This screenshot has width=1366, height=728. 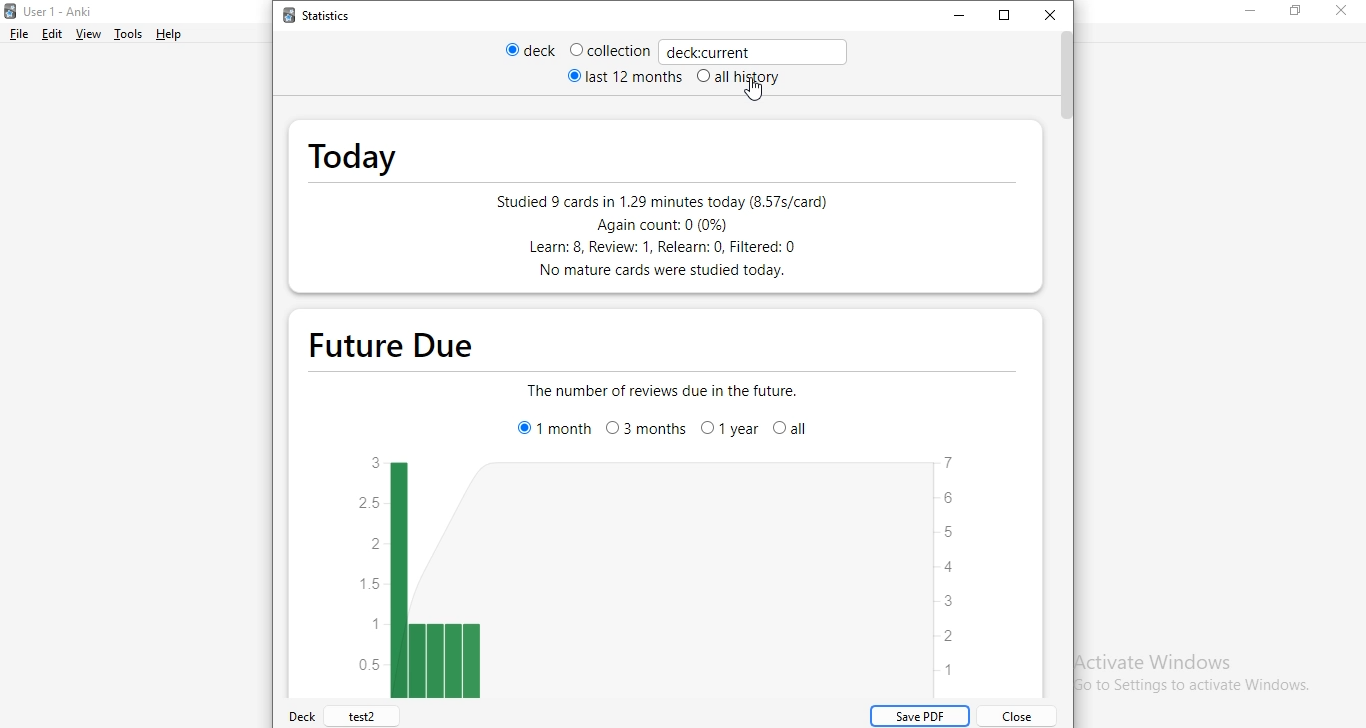 What do you see at coordinates (1295, 14) in the screenshot?
I see `restore` at bounding box center [1295, 14].